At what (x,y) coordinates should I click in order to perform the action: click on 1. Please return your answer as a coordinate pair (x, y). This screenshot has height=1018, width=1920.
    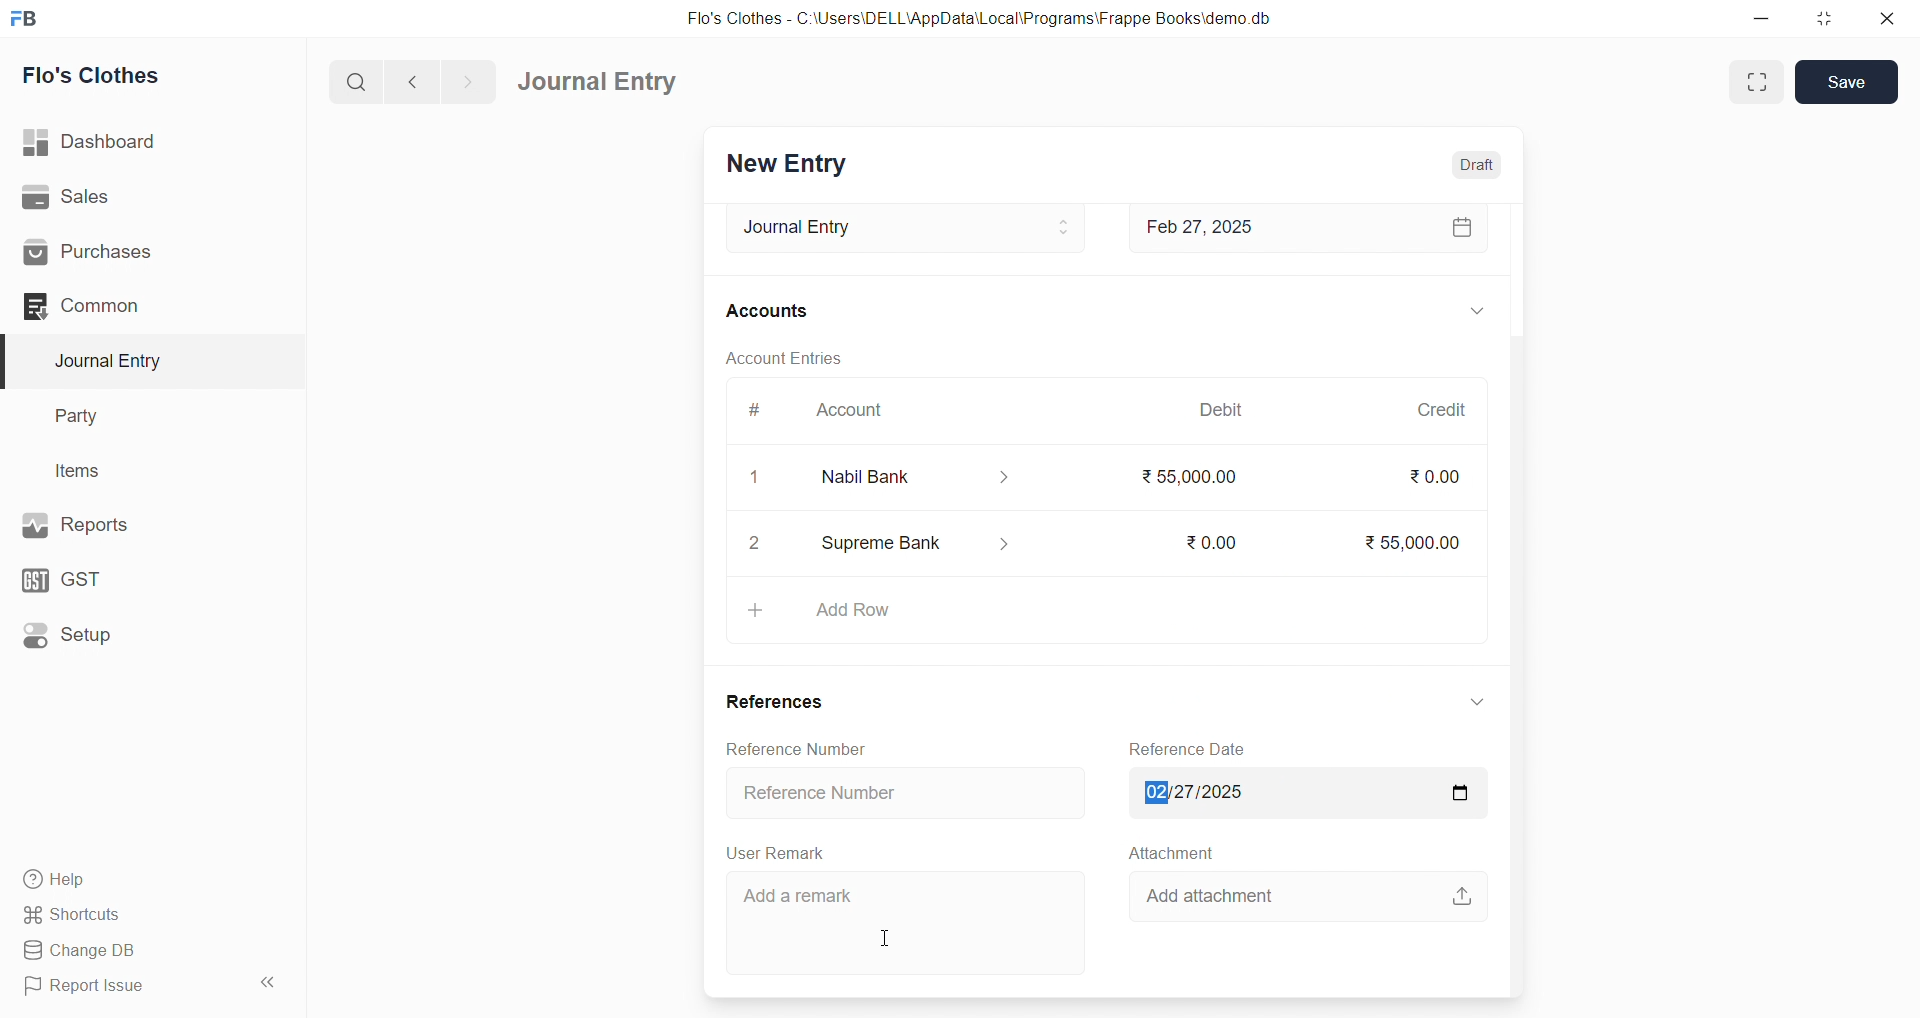
    Looking at the image, I should click on (757, 478).